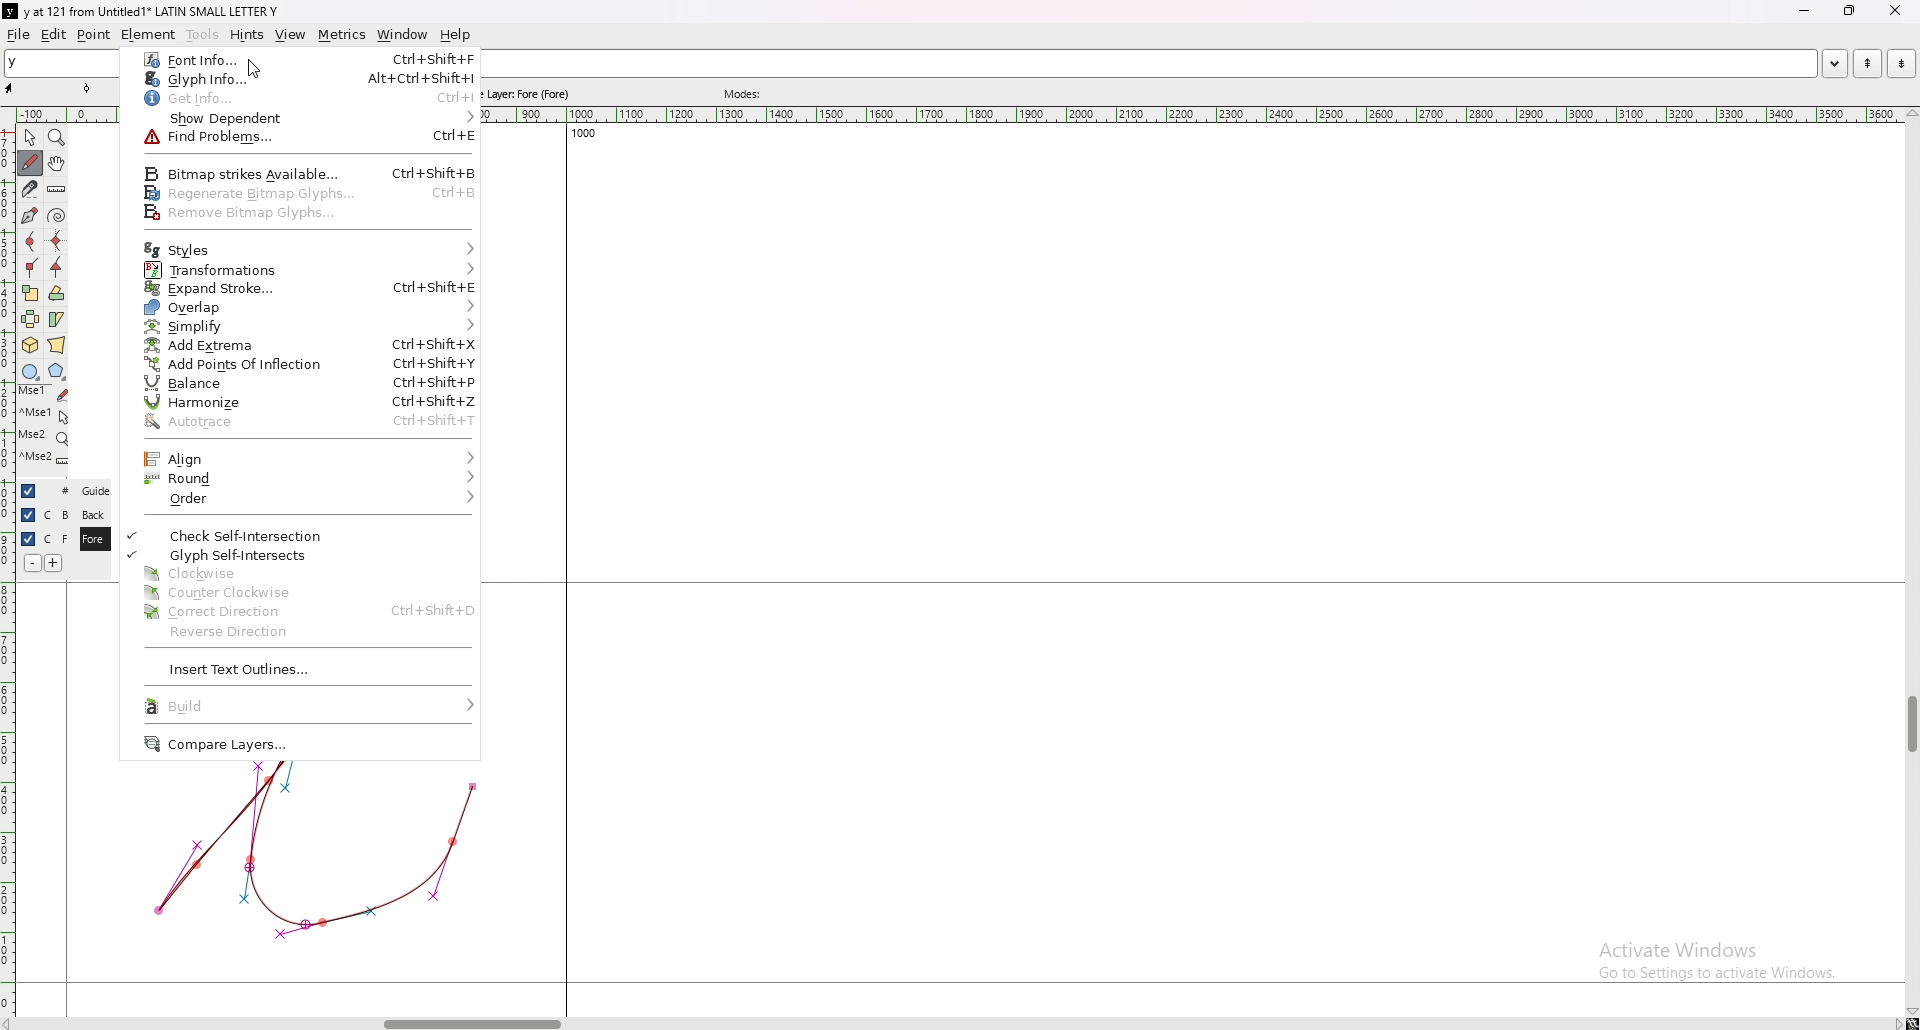 This screenshot has width=1920, height=1030. What do you see at coordinates (31, 267) in the screenshot?
I see `add a corner point` at bounding box center [31, 267].